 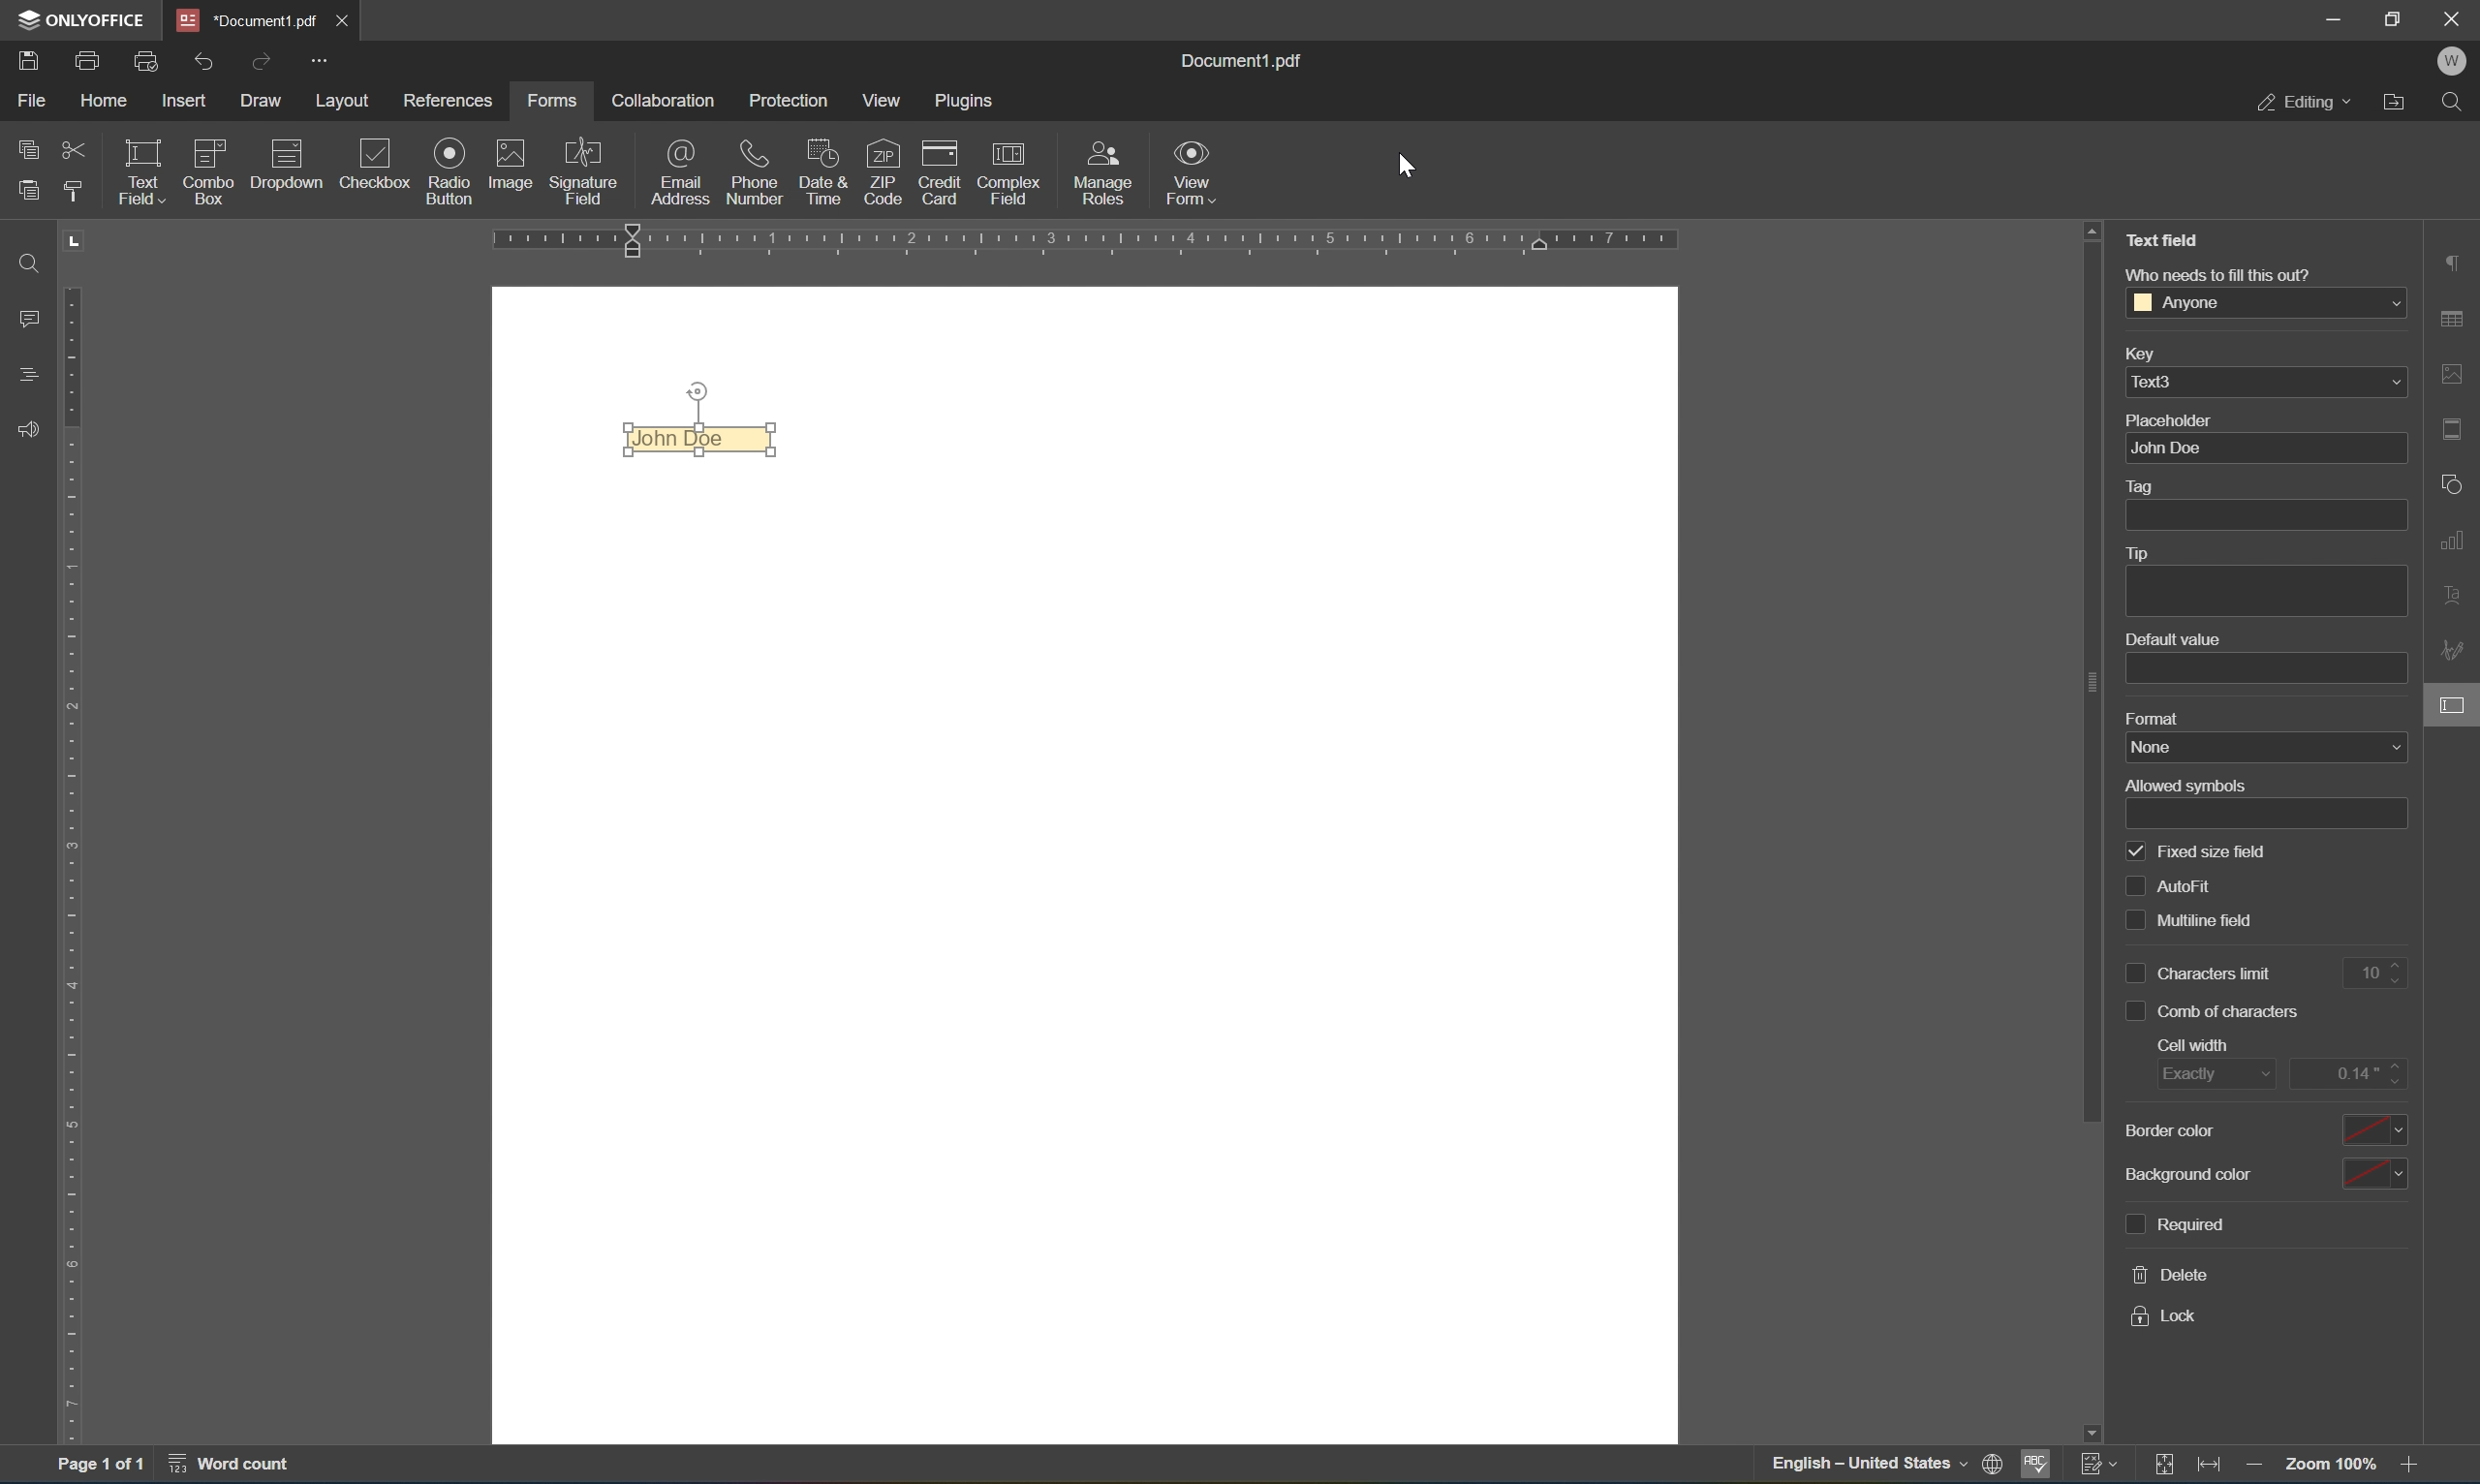 What do you see at coordinates (2166, 1321) in the screenshot?
I see `lock` at bounding box center [2166, 1321].